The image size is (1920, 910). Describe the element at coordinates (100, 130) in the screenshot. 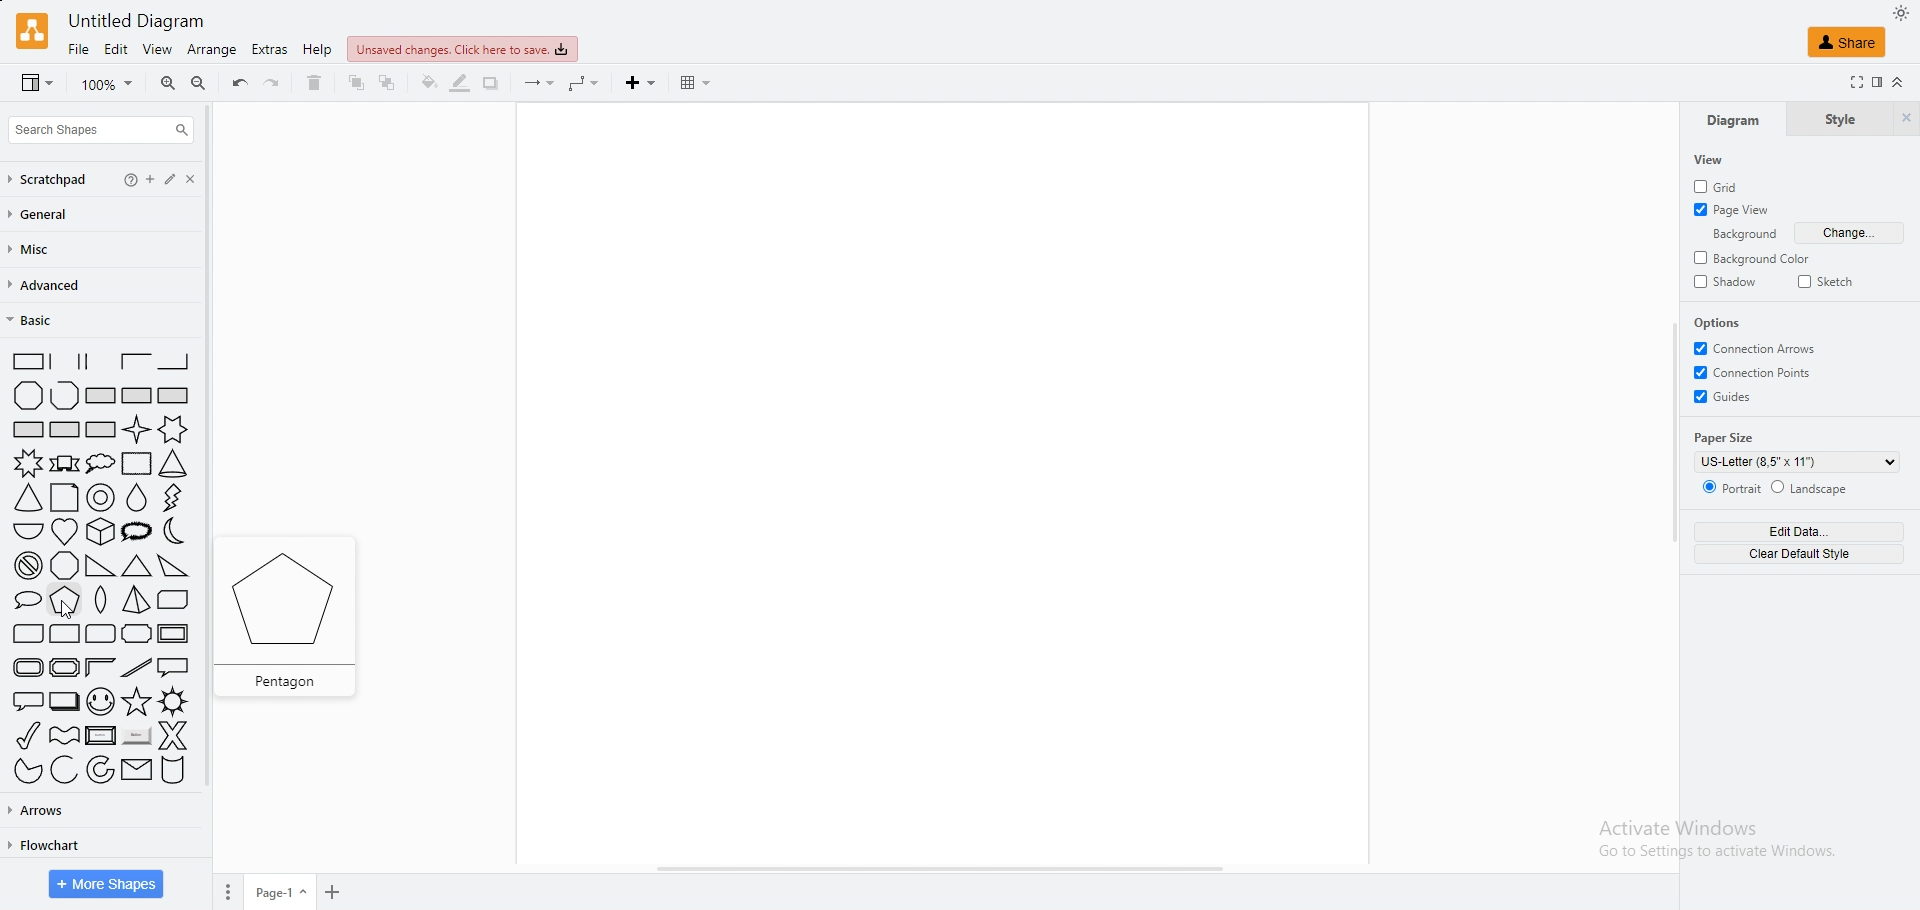

I see `search shapes` at that location.